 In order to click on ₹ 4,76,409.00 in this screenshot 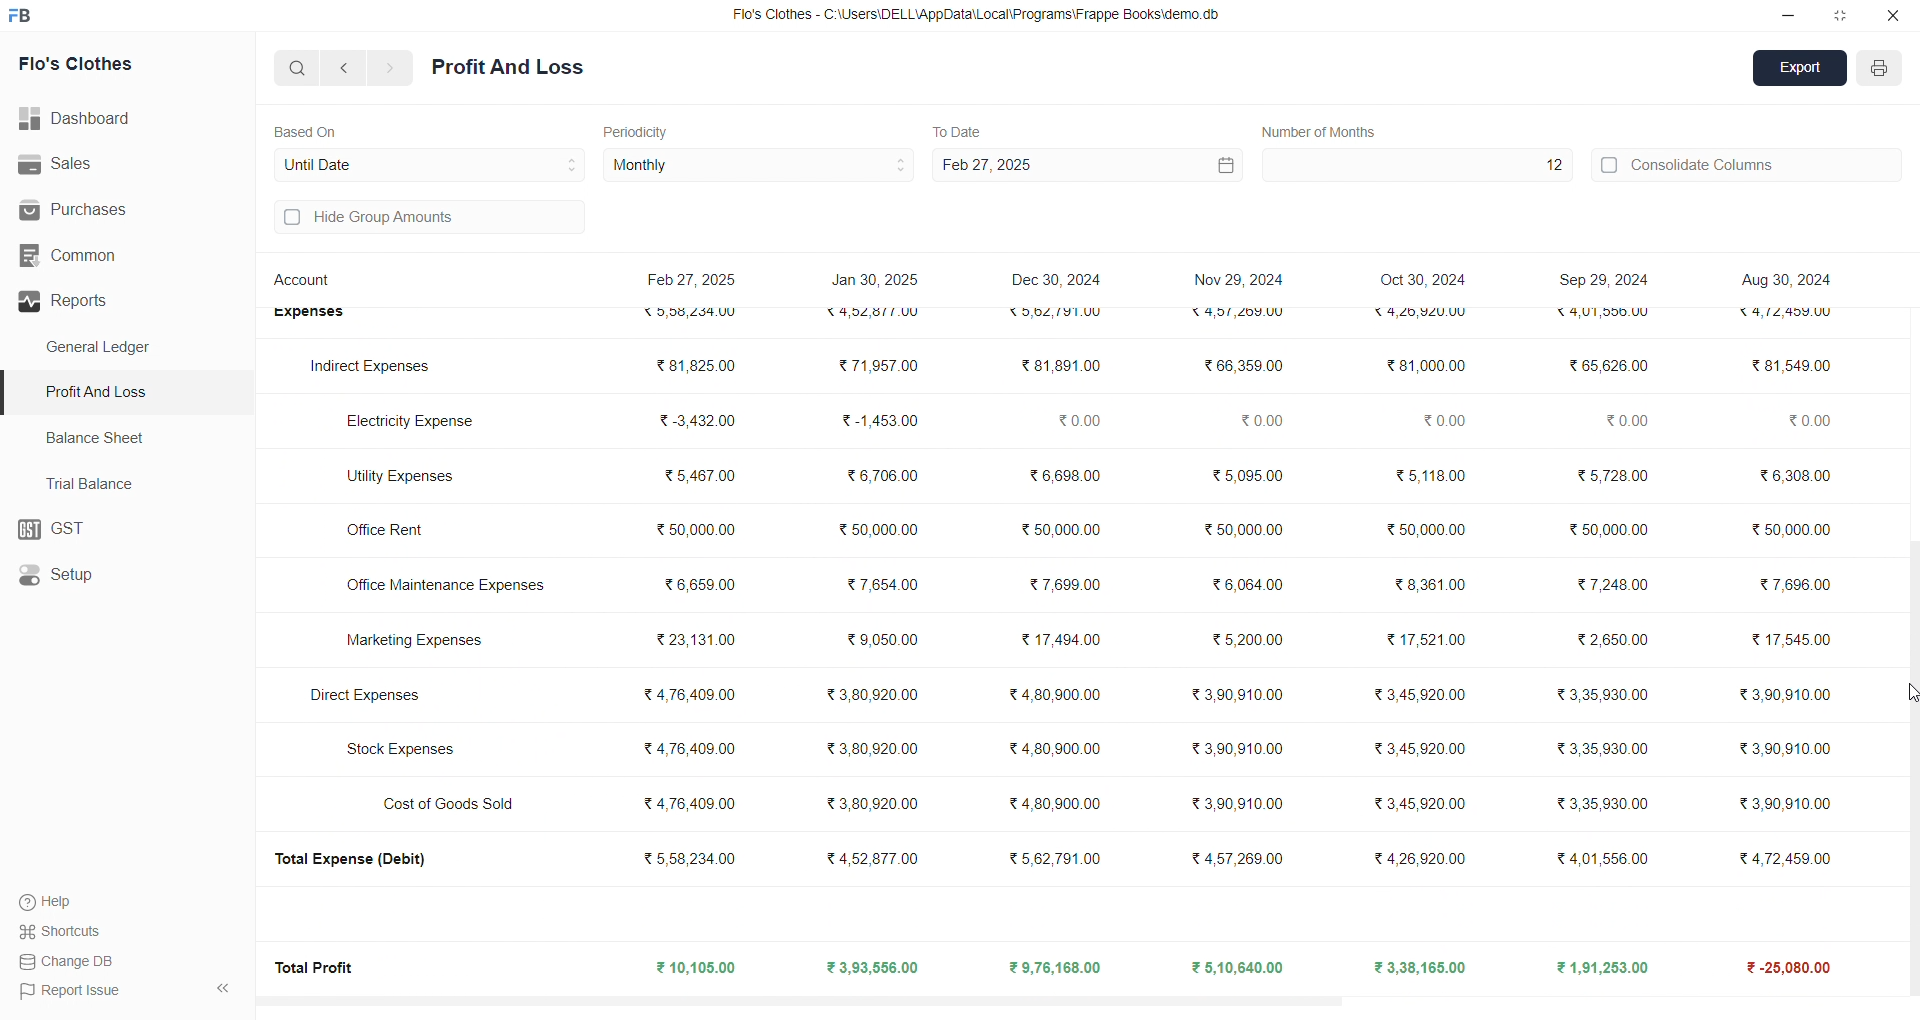, I will do `click(695, 805)`.